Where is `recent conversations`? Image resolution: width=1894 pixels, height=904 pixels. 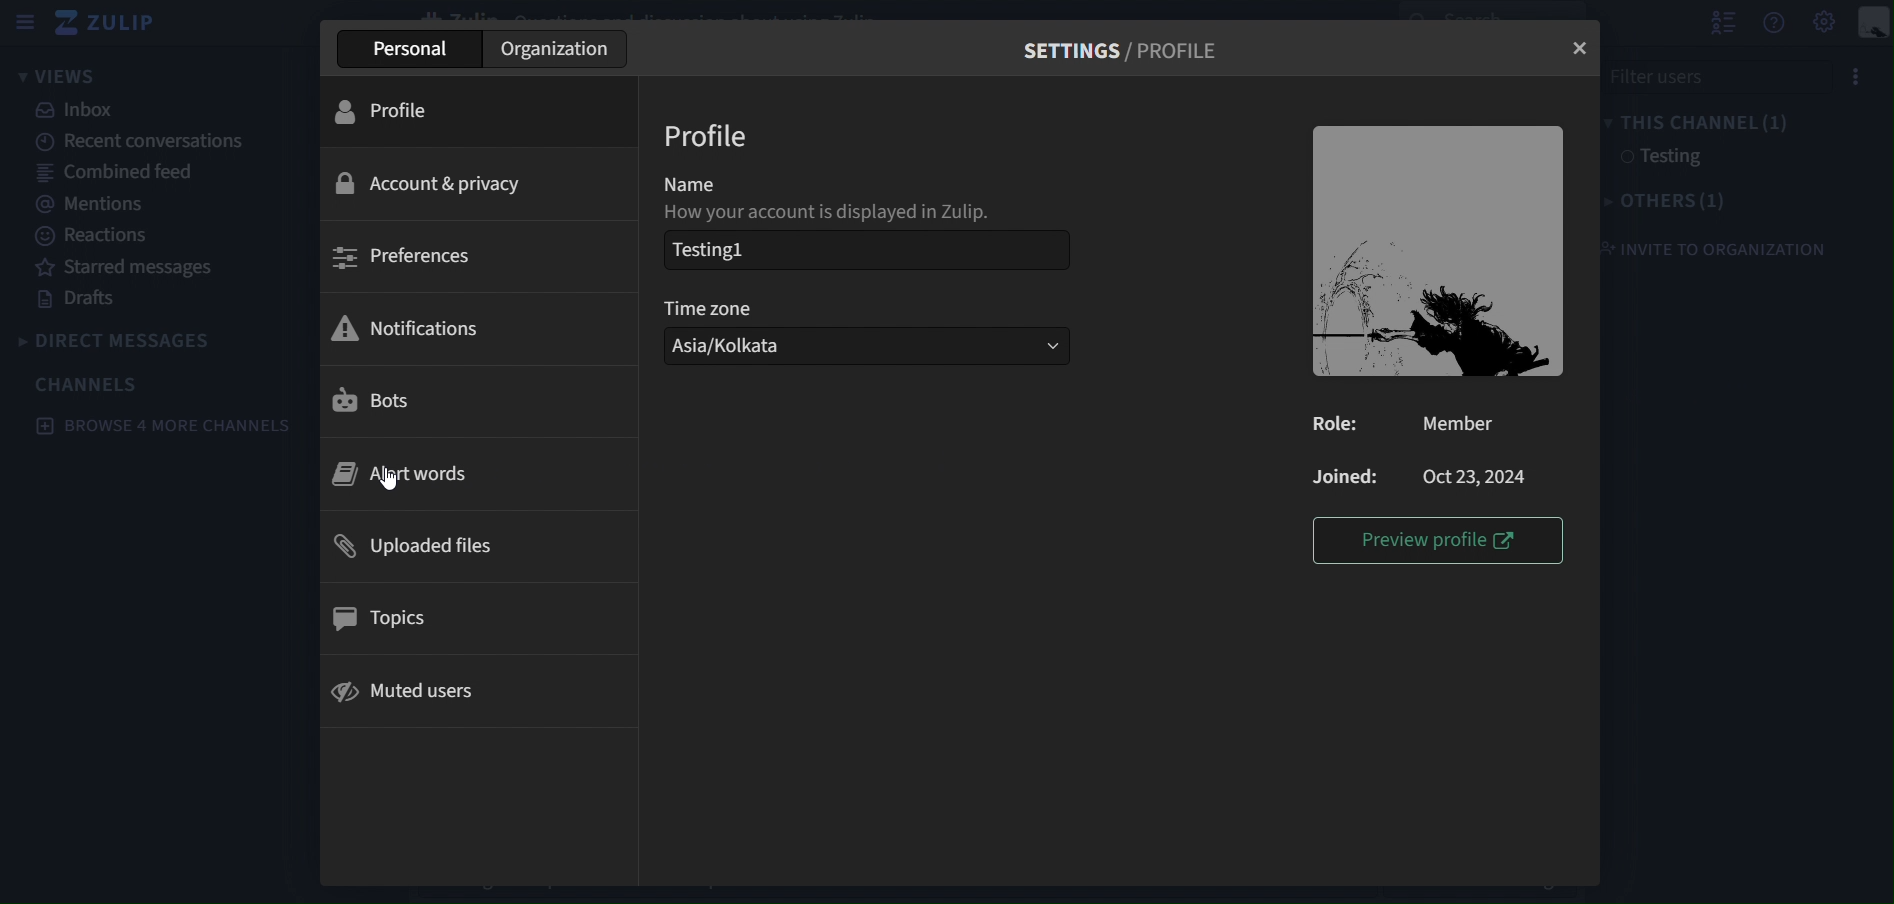
recent conversations is located at coordinates (135, 142).